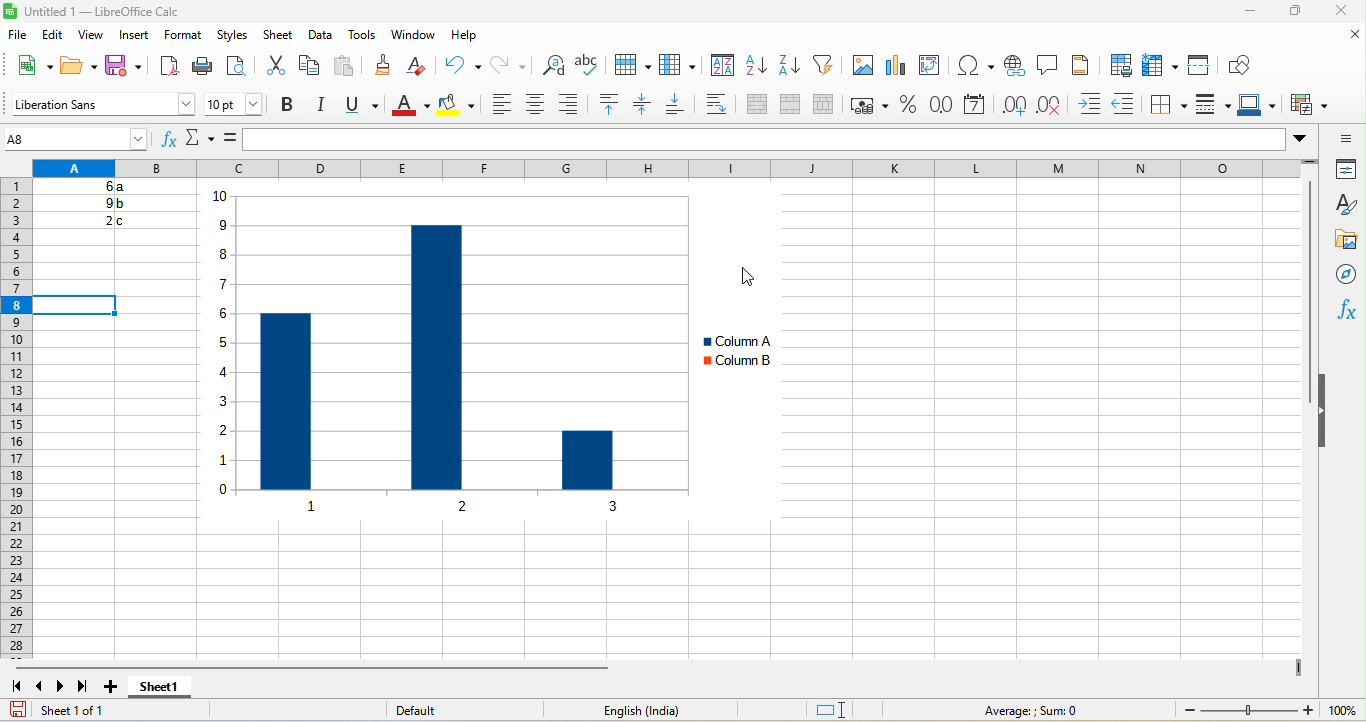  What do you see at coordinates (381, 70) in the screenshot?
I see `clone formatting` at bounding box center [381, 70].